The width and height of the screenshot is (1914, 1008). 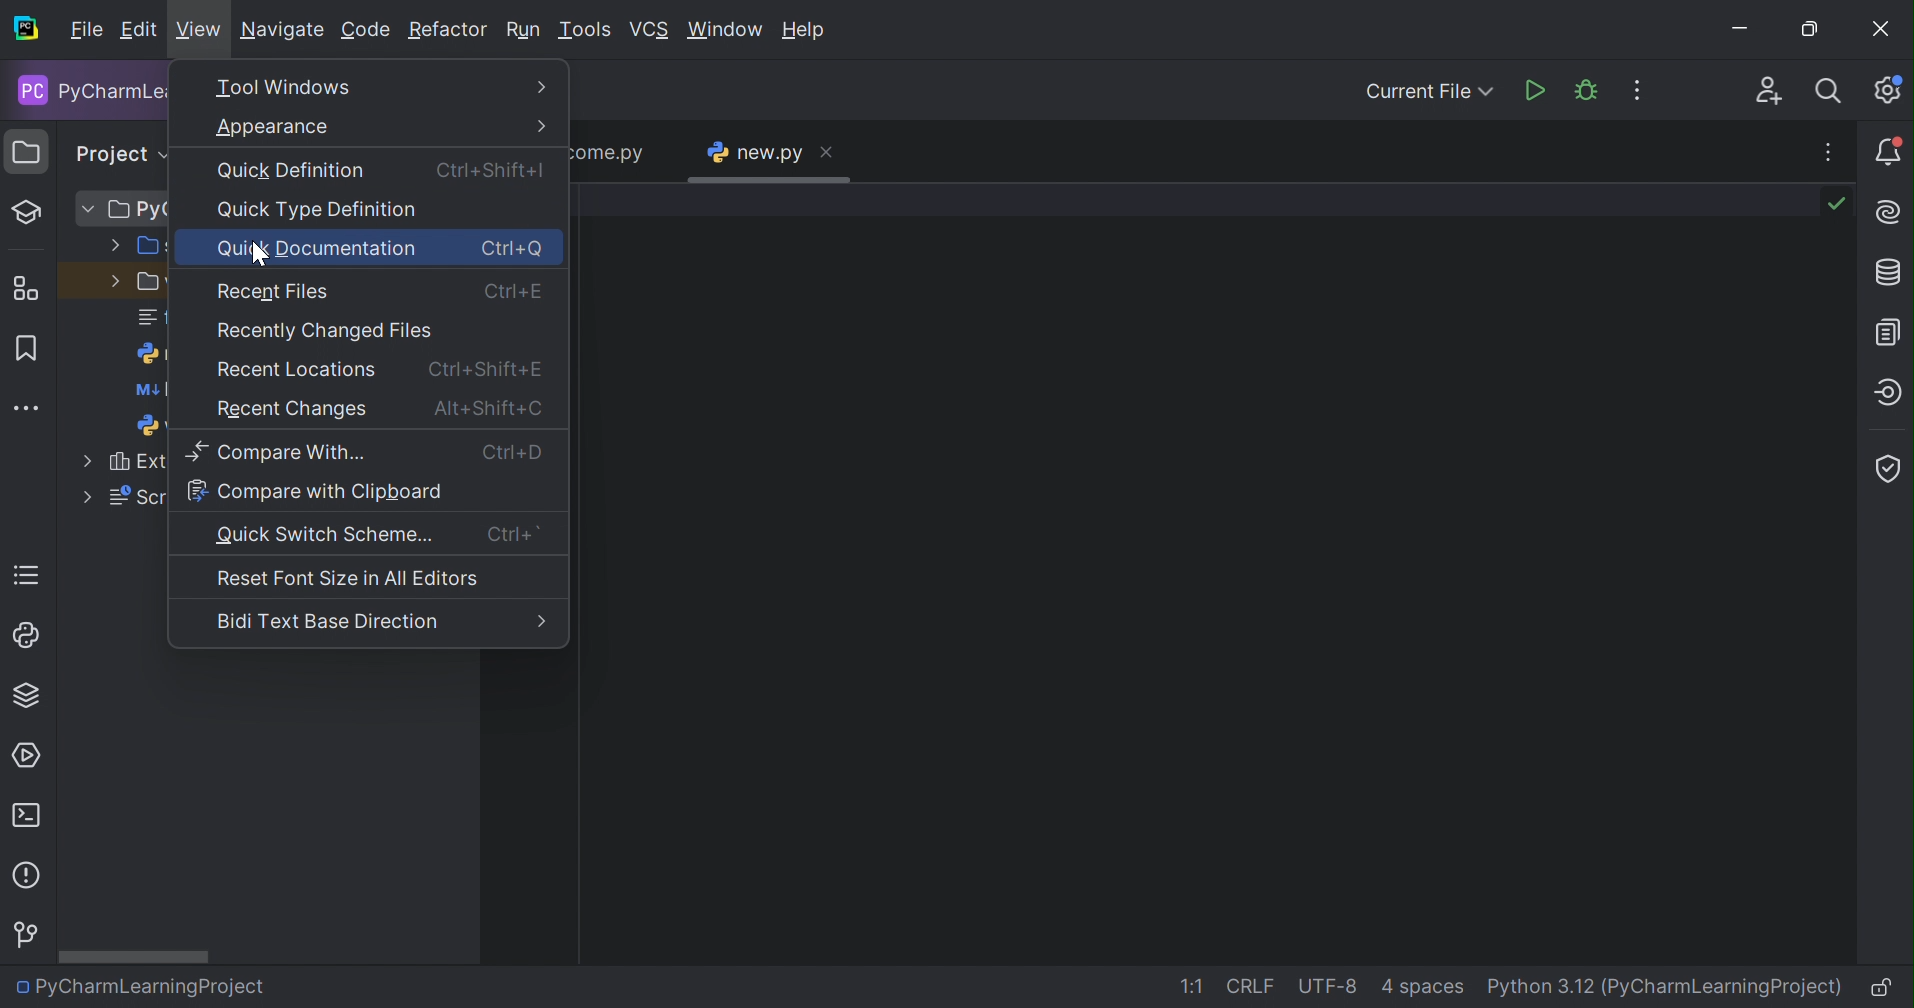 What do you see at coordinates (134, 956) in the screenshot?
I see `Scroll bar` at bounding box center [134, 956].